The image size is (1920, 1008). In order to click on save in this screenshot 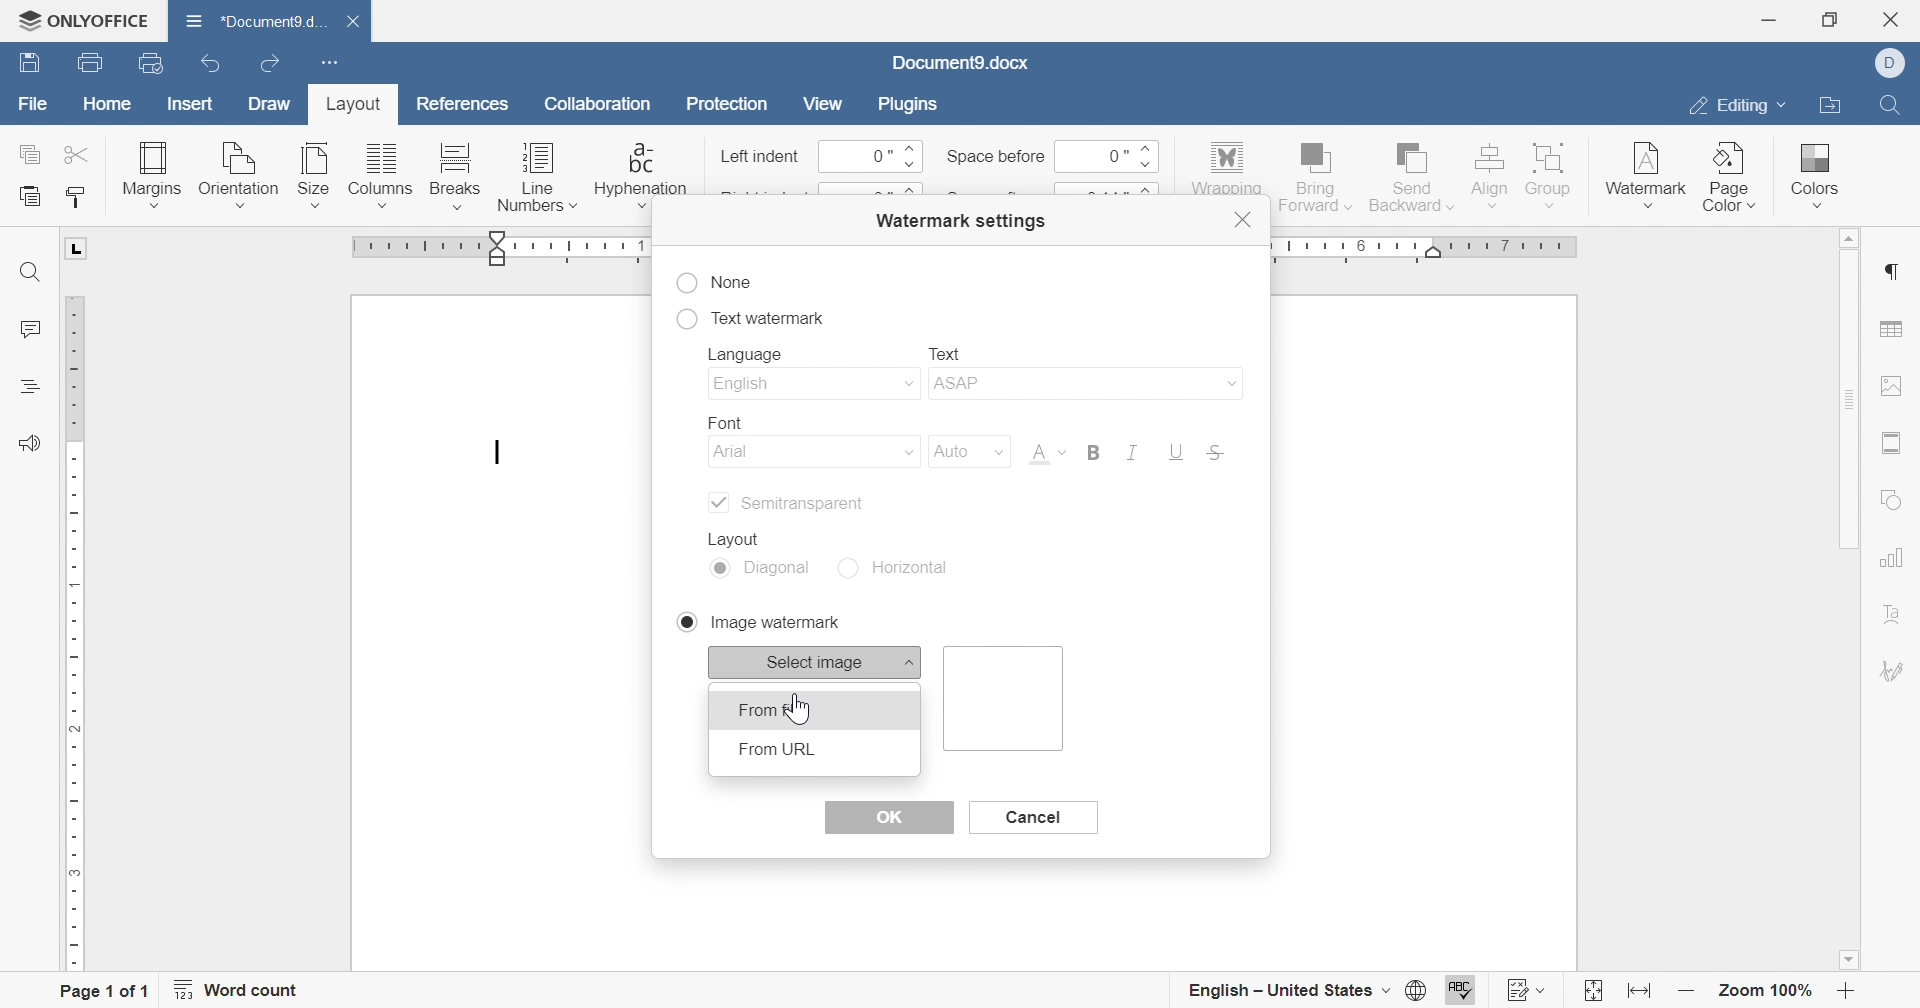, I will do `click(25, 64)`.